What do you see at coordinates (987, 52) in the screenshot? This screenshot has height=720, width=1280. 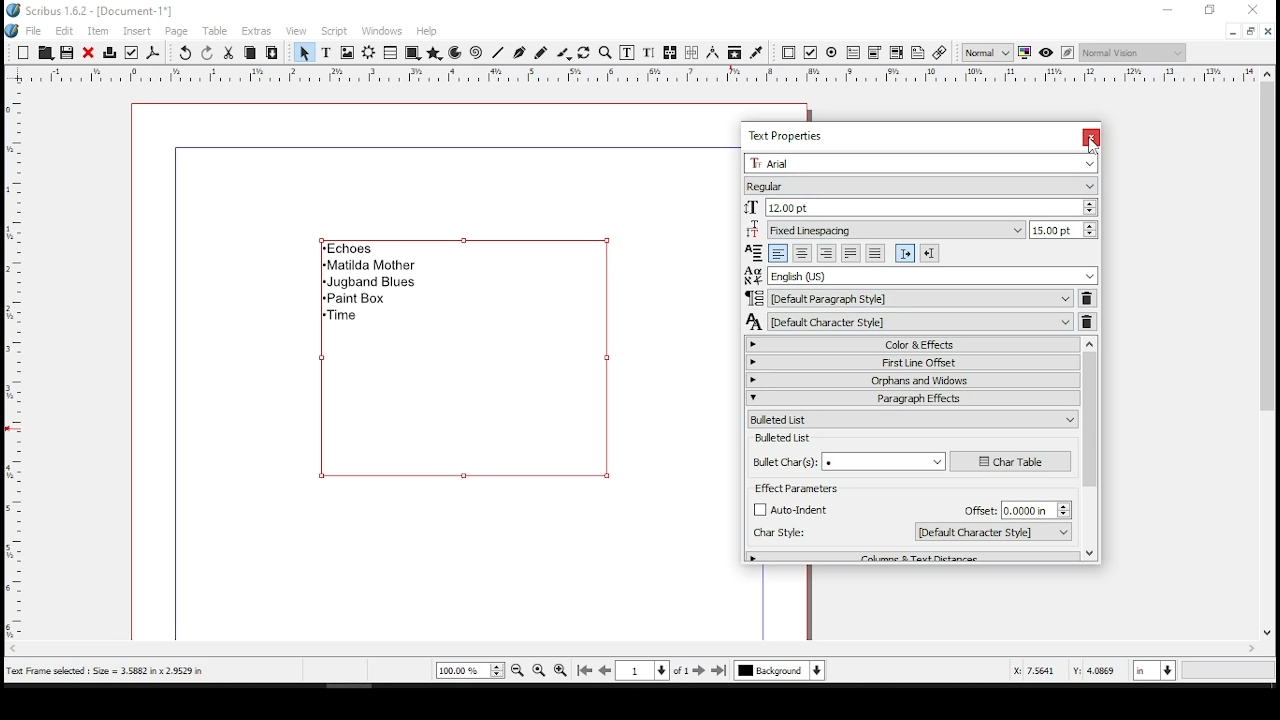 I see `select image preview quality` at bounding box center [987, 52].